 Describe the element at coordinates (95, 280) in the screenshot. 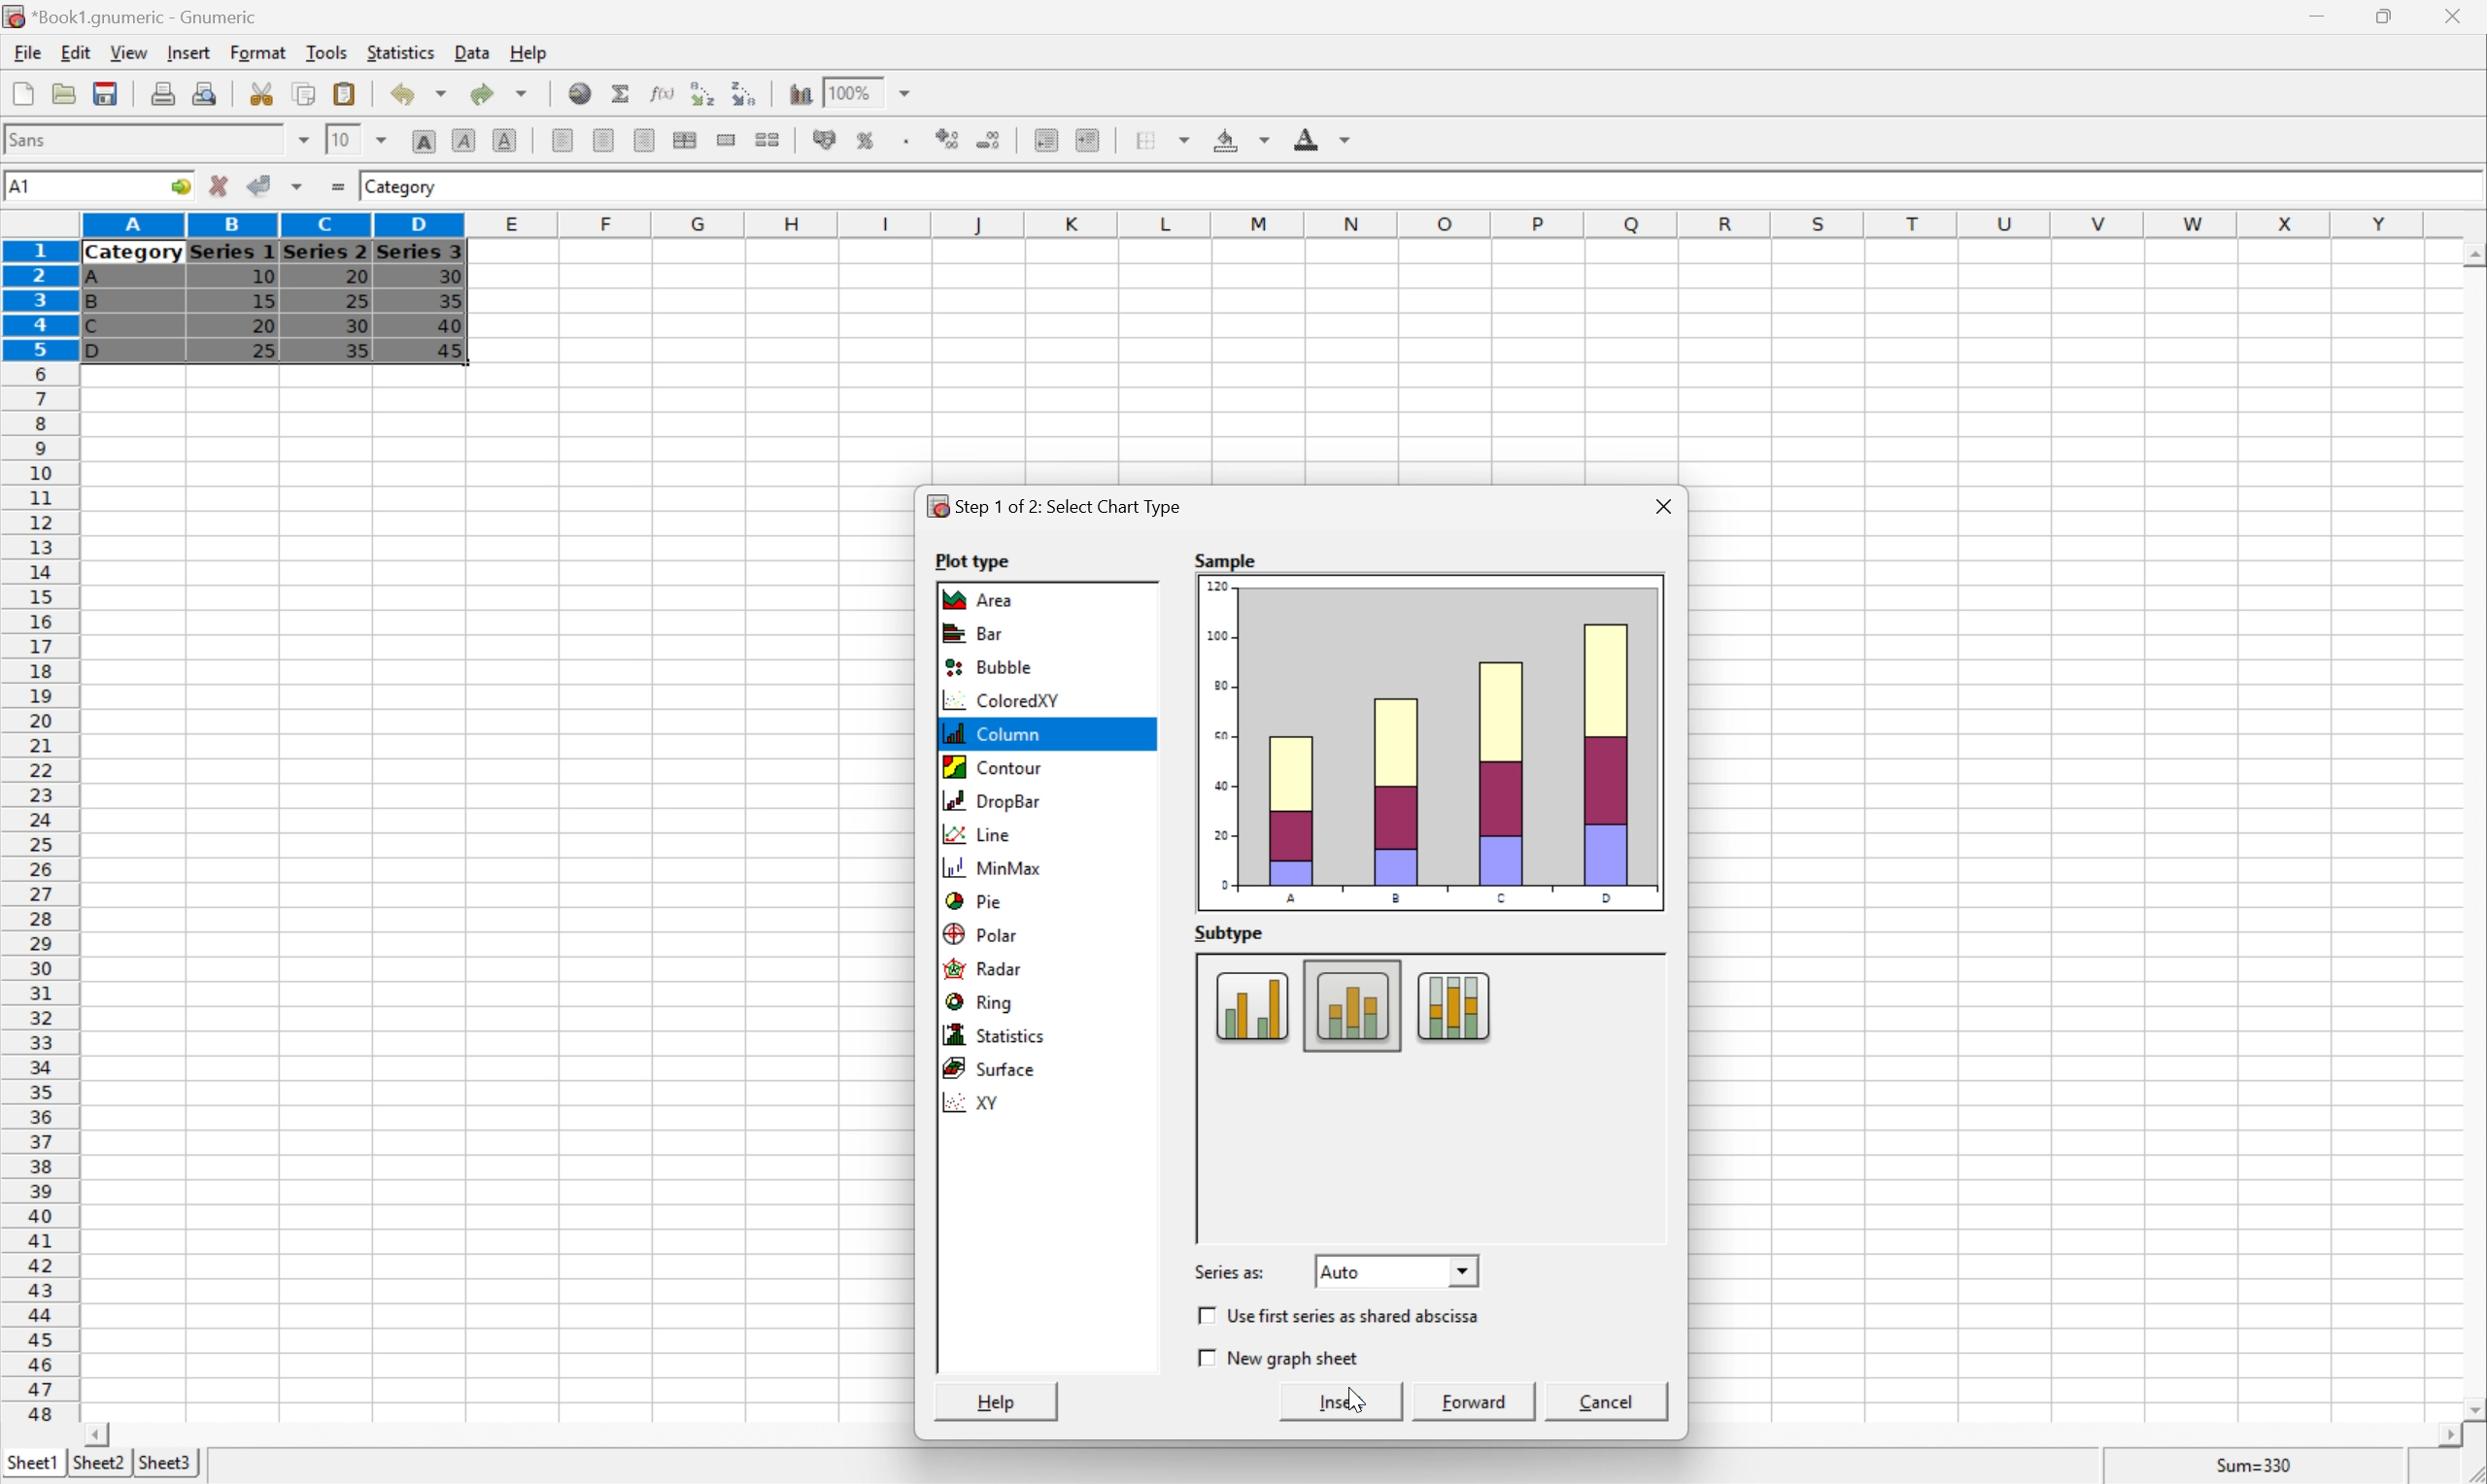

I see `A` at that location.